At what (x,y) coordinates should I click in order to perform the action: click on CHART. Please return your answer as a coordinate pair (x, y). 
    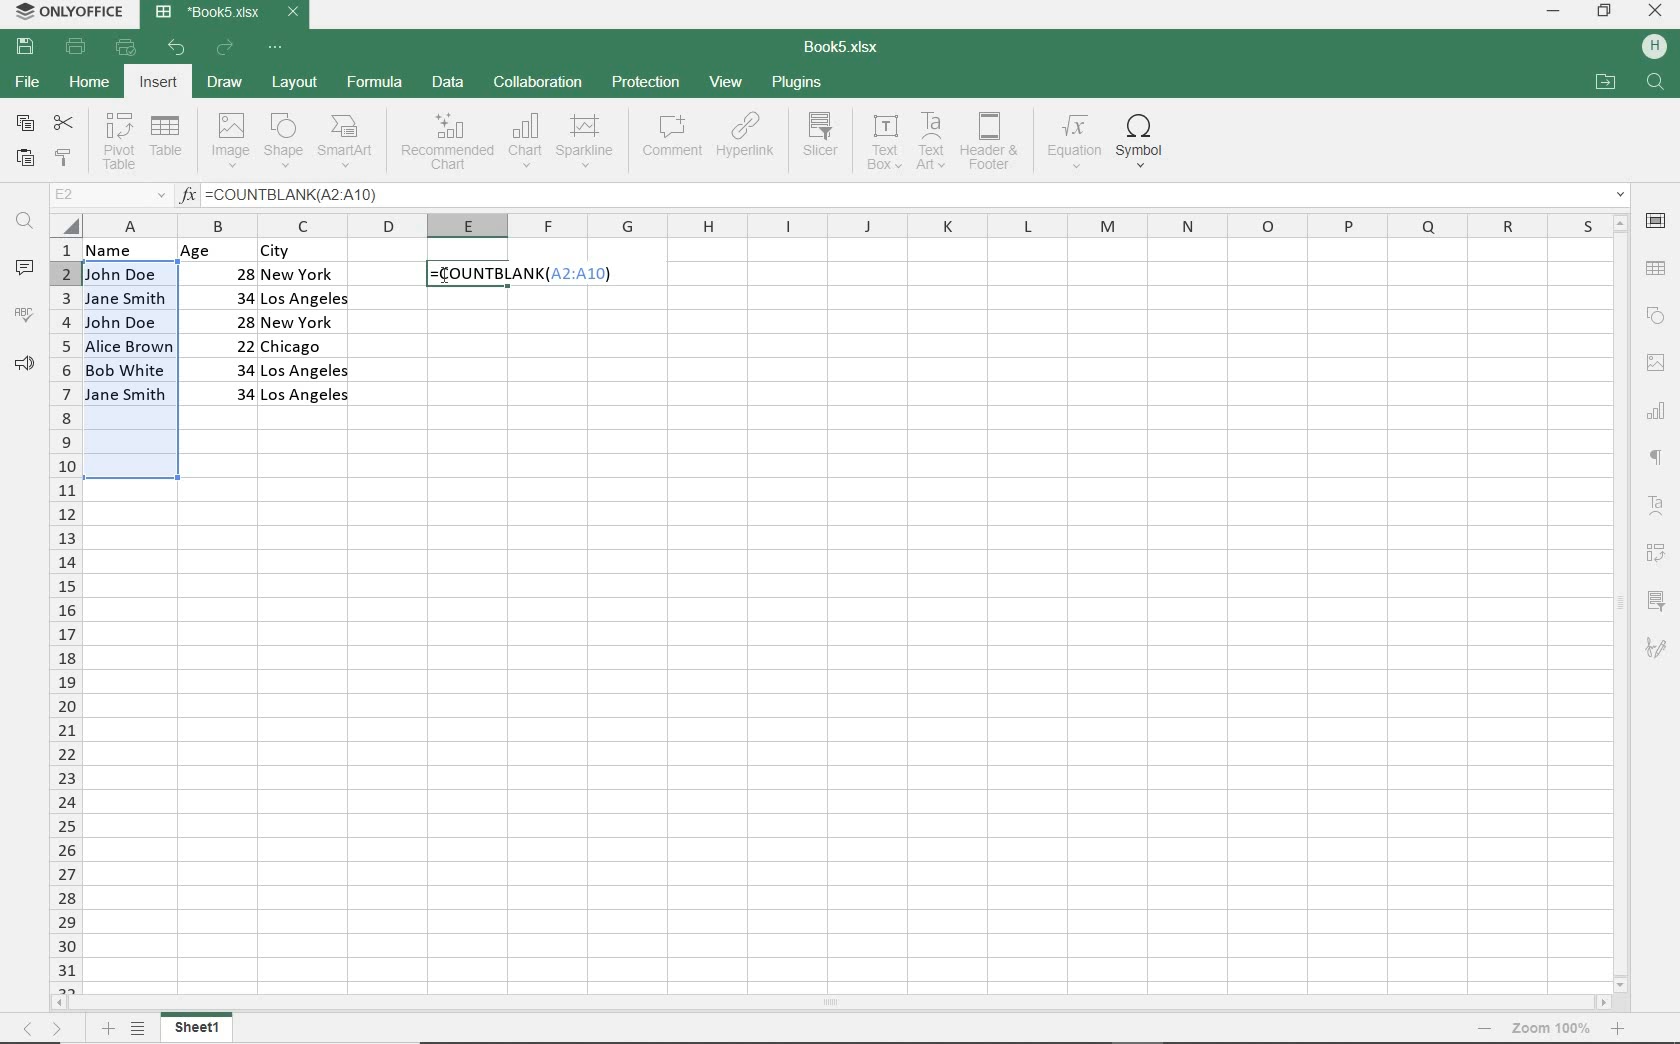
    Looking at the image, I should click on (1655, 410).